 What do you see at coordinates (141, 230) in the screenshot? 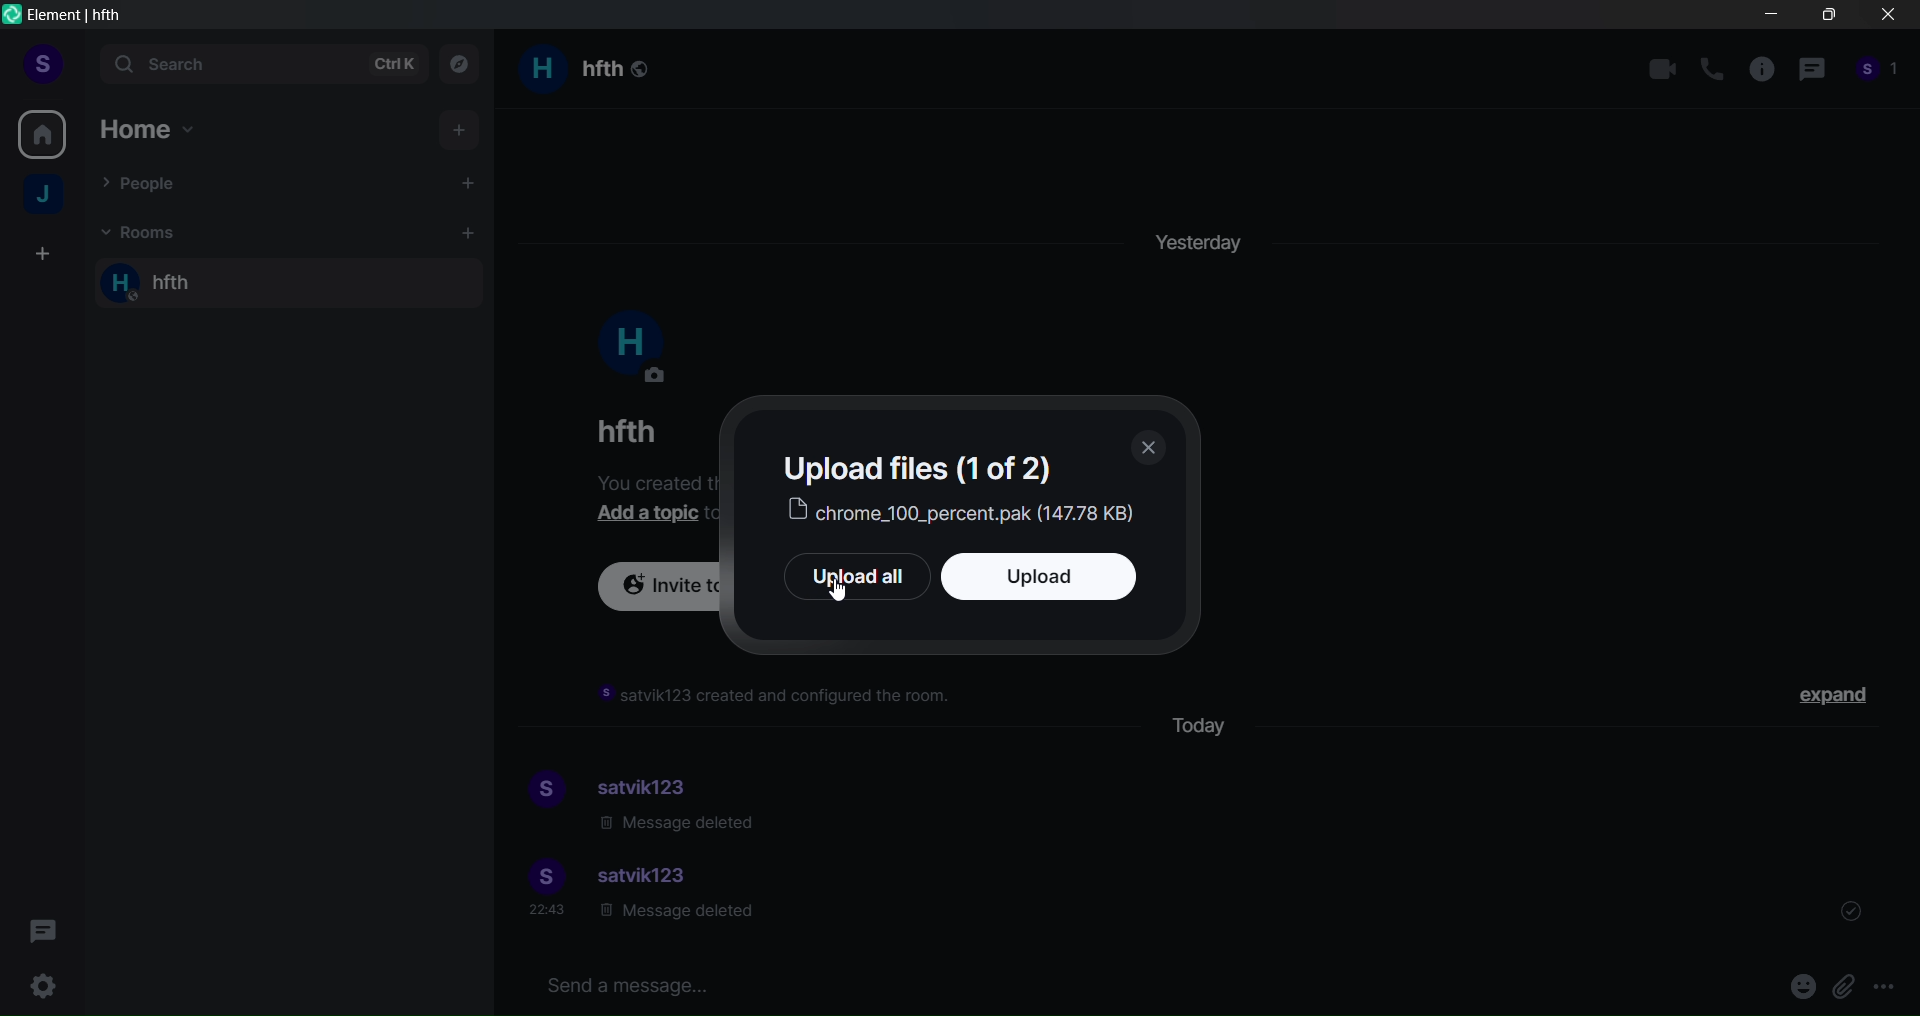
I see `rooms` at bounding box center [141, 230].